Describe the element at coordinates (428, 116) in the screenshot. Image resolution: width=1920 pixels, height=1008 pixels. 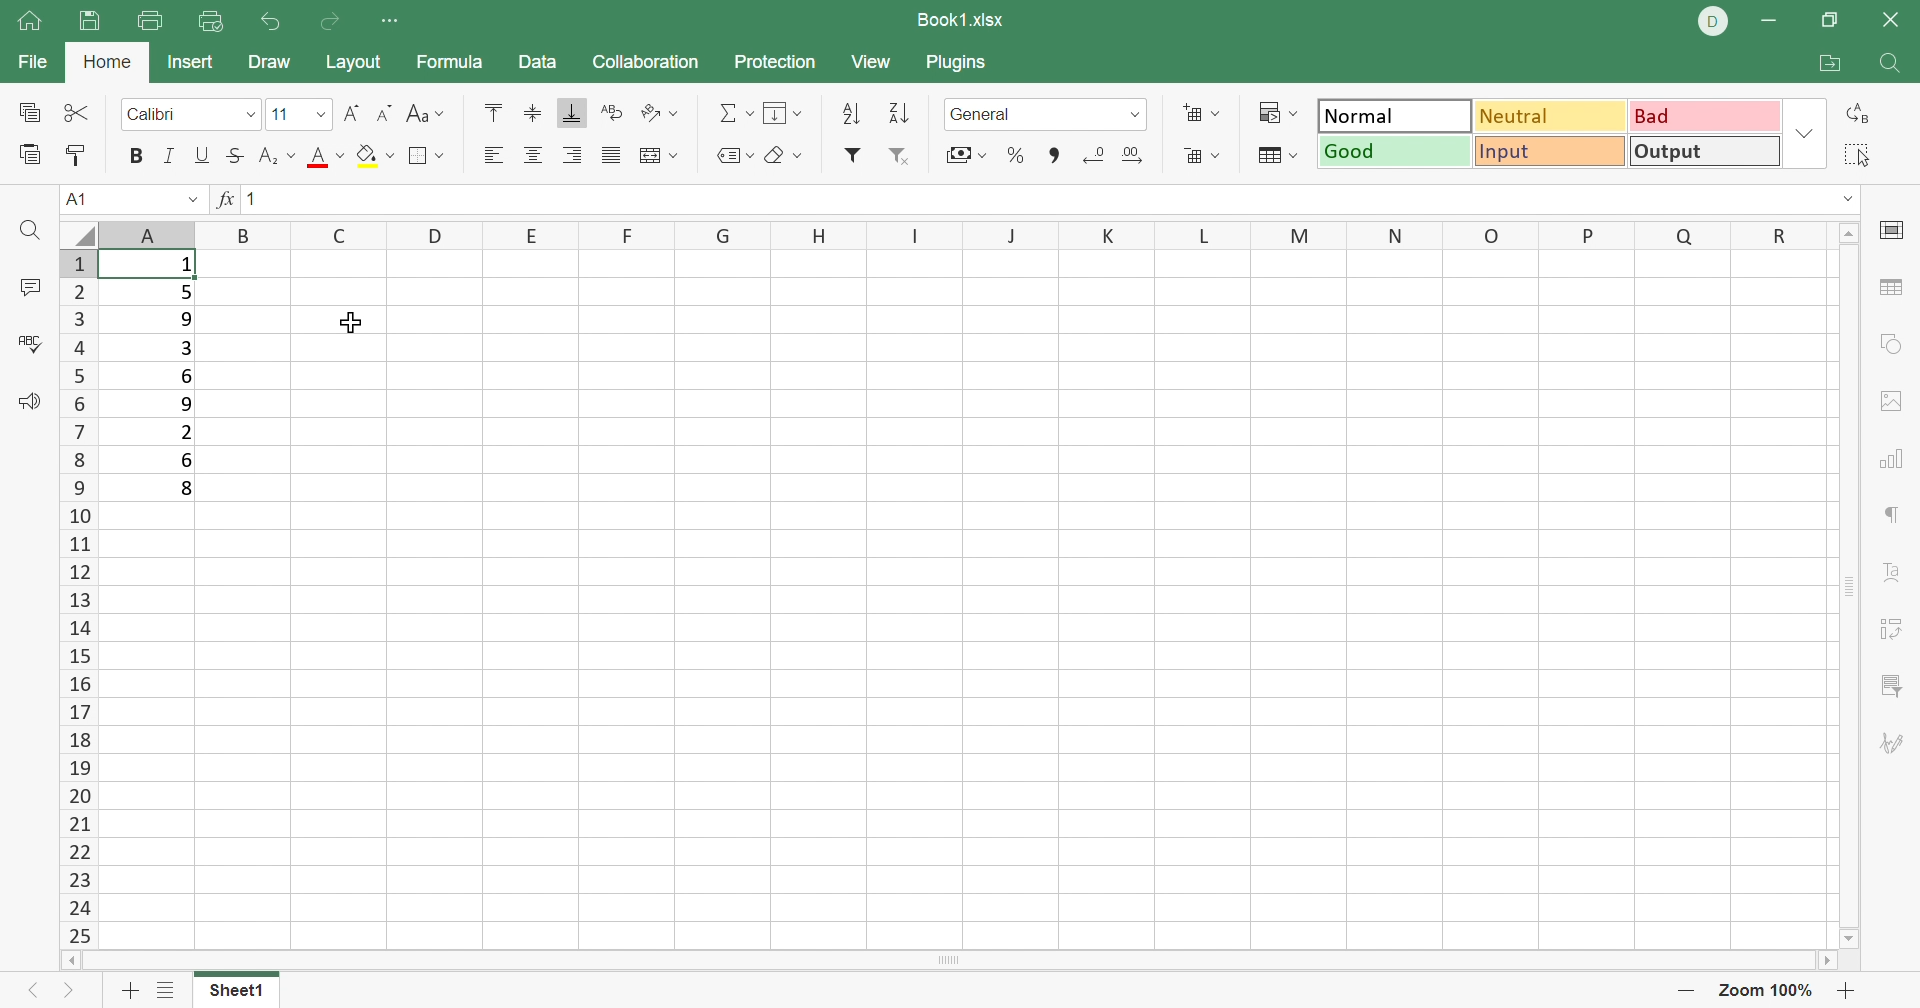
I see `Change case` at that location.